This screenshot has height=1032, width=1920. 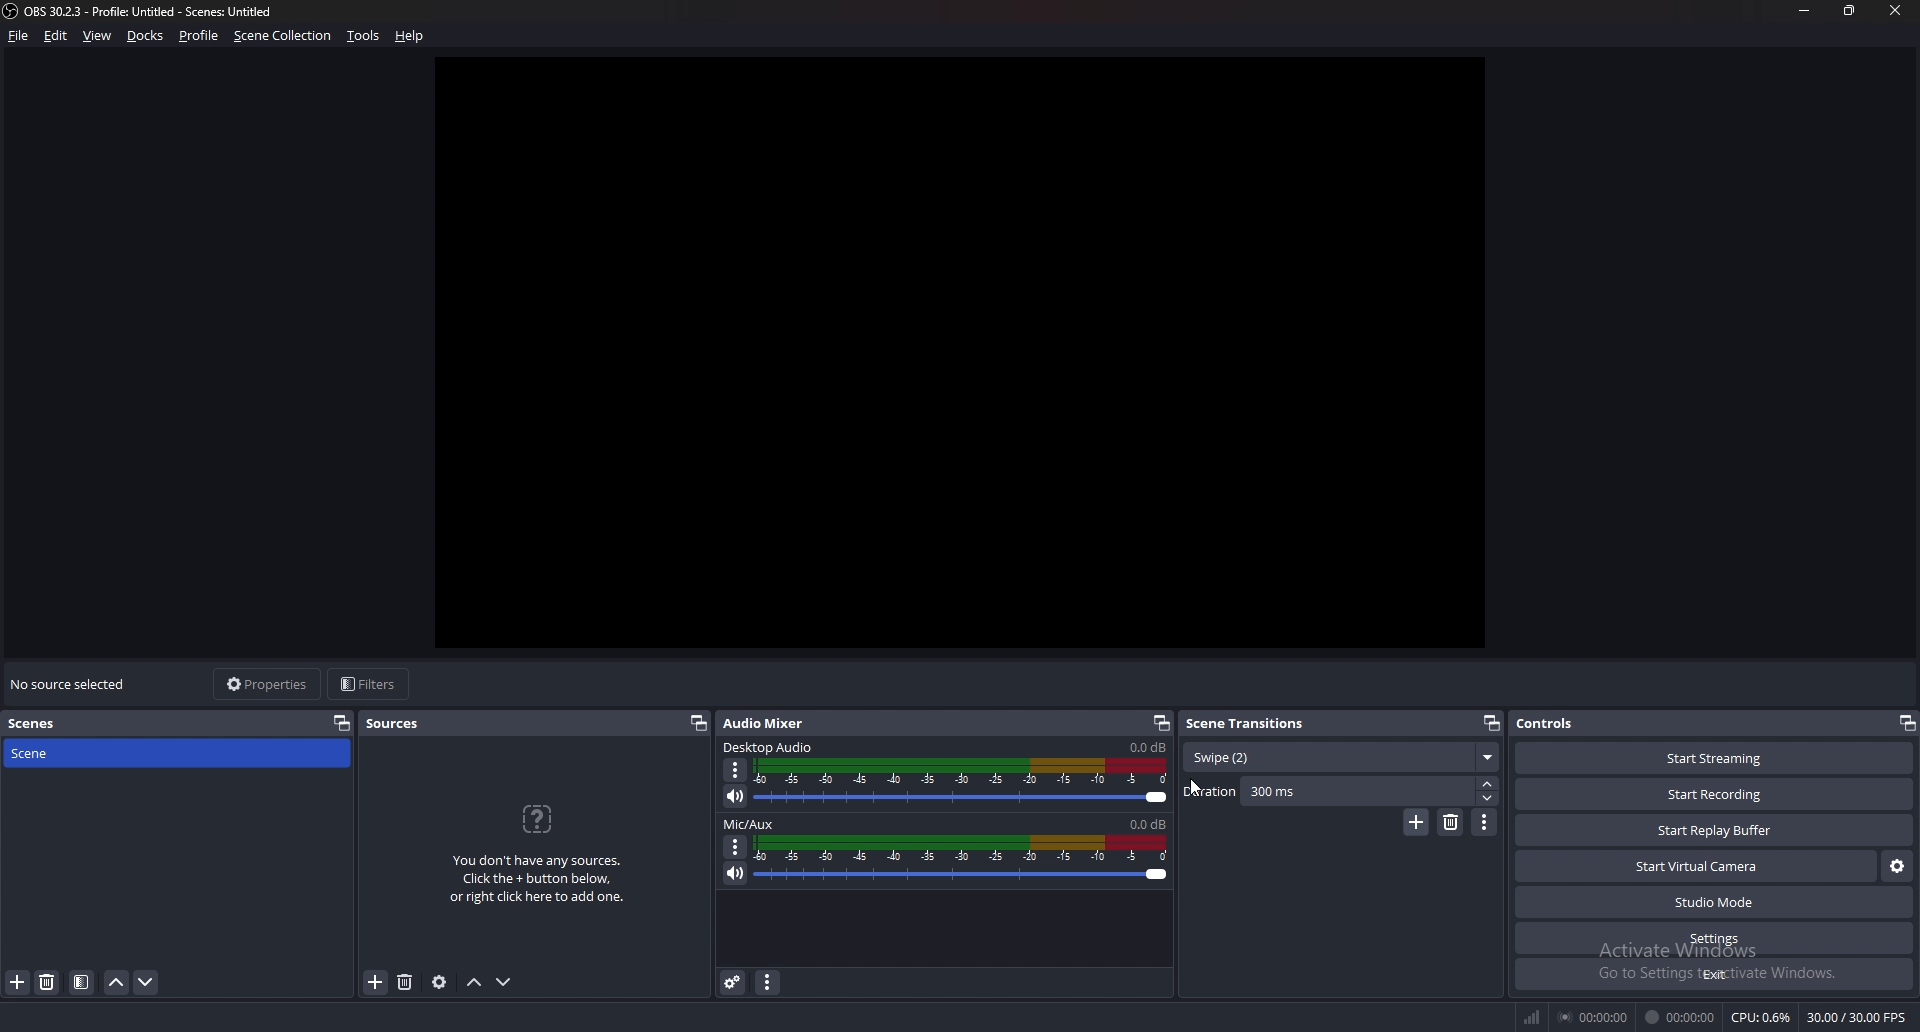 I want to click on start recording, so click(x=1715, y=795).